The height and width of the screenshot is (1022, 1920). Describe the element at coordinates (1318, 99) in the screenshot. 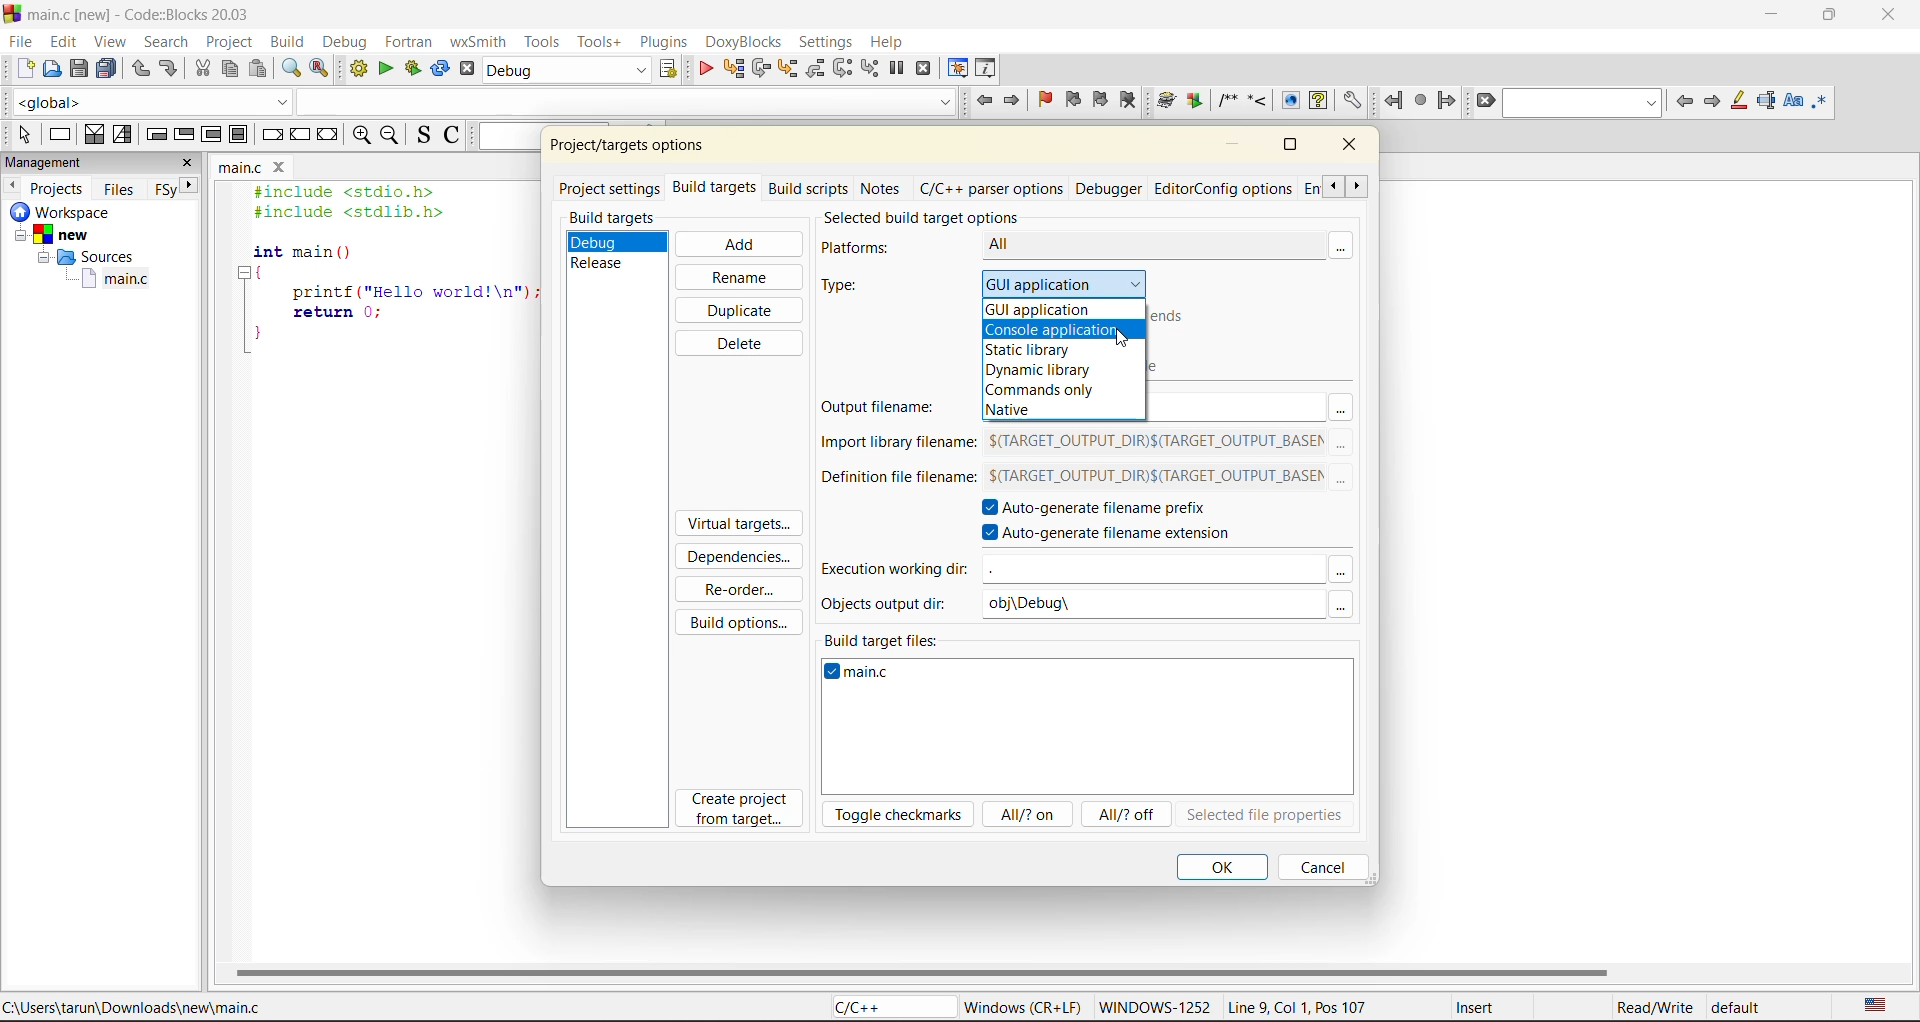

I see `View generated HTML Help documentation` at that location.